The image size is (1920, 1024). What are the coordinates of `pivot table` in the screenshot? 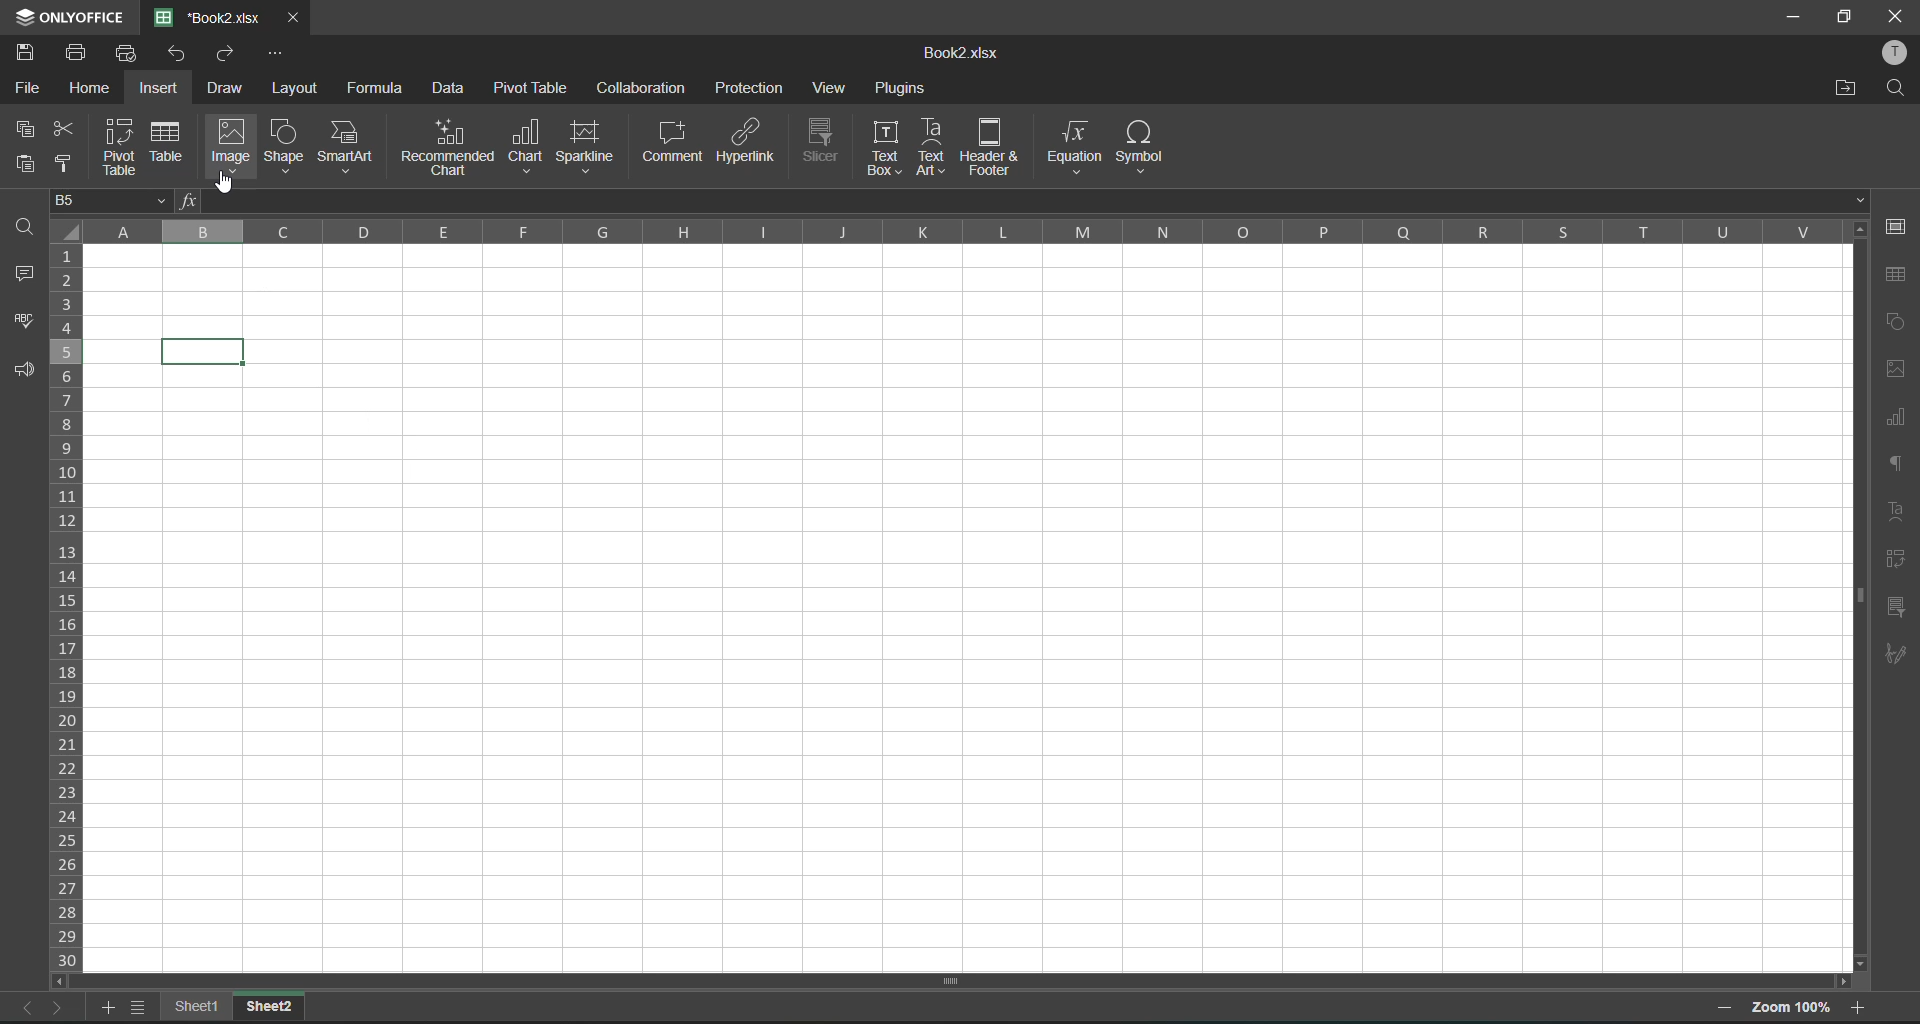 It's located at (534, 87).